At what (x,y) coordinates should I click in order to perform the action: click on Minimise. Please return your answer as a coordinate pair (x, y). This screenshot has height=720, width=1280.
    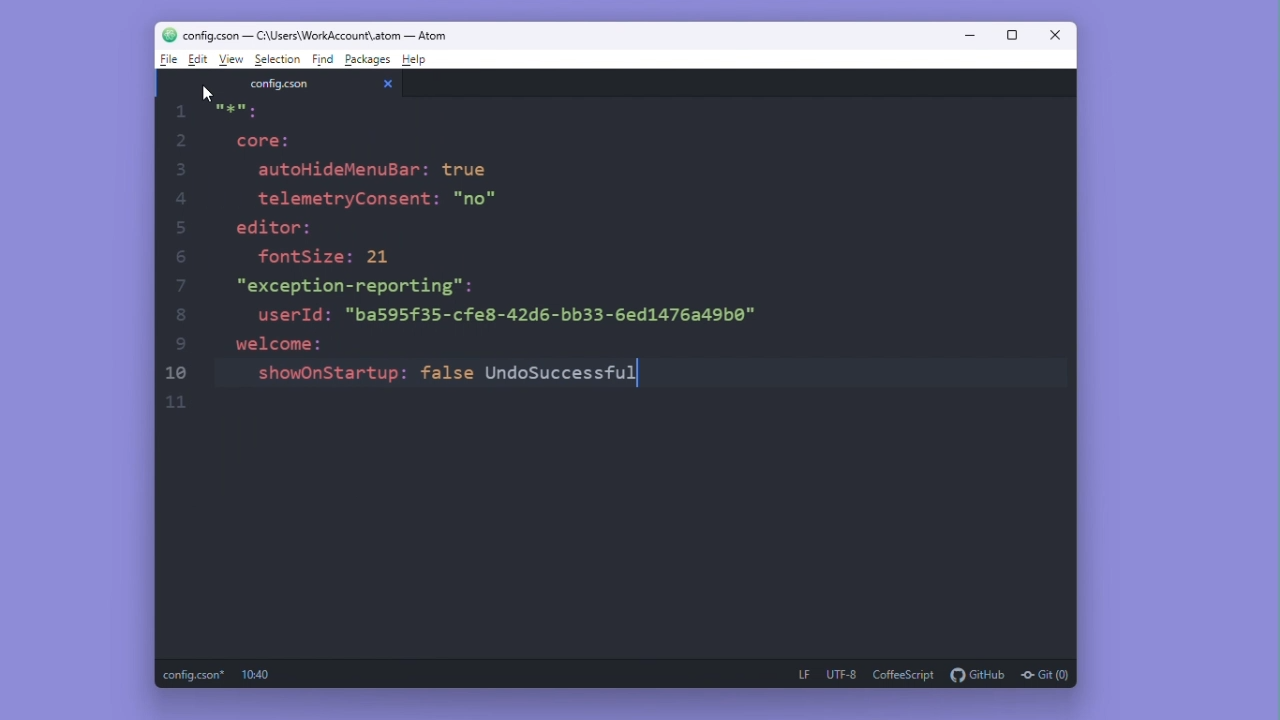
    Looking at the image, I should click on (970, 34).